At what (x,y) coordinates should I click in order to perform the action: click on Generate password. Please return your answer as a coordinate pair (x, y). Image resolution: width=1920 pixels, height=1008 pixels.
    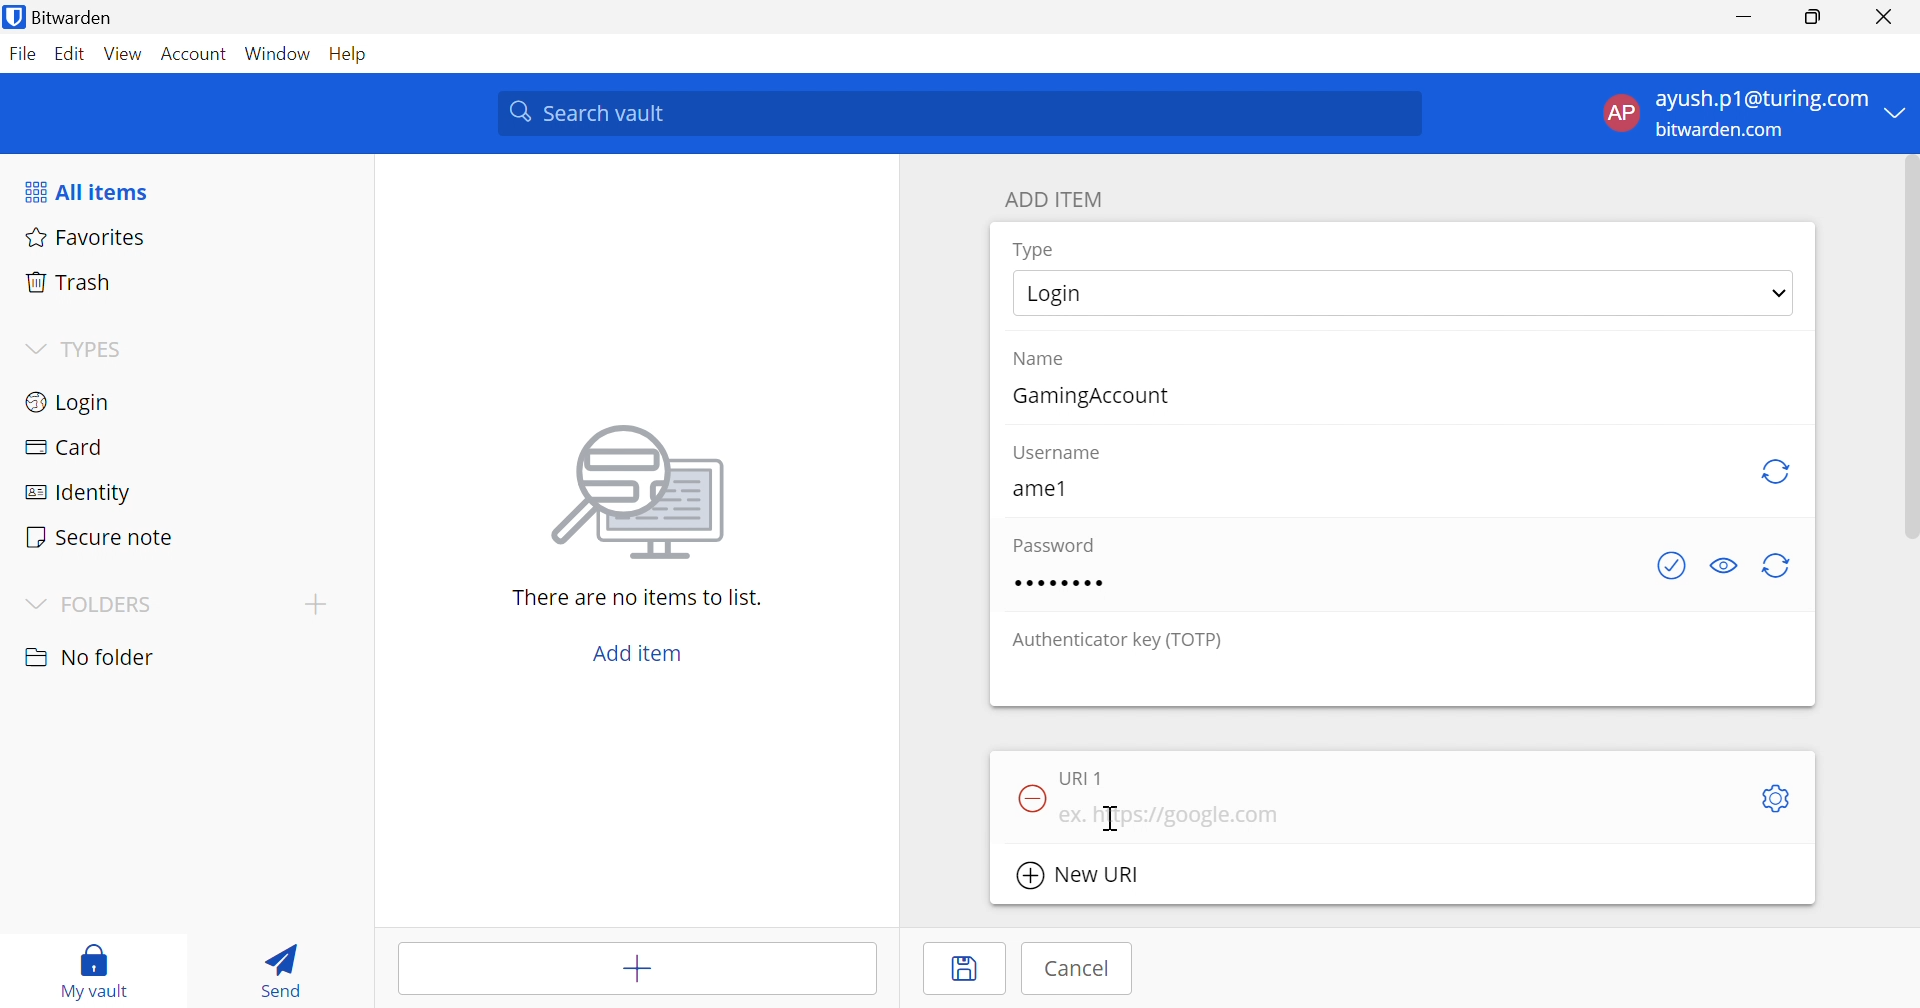
    Looking at the image, I should click on (1675, 567).